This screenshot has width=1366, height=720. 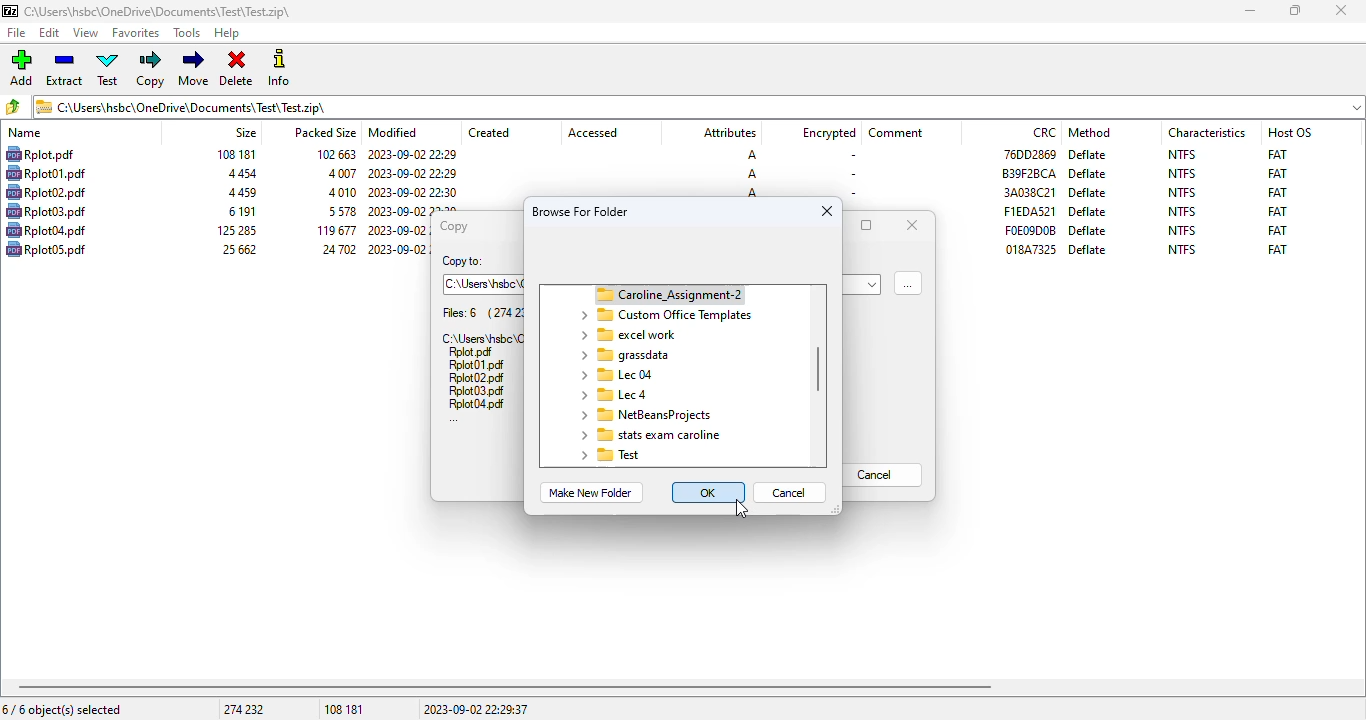 What do you see at coordinates (1249, 11) in the screenshot?
I see `minimize` at bounding box center [1249, 11].